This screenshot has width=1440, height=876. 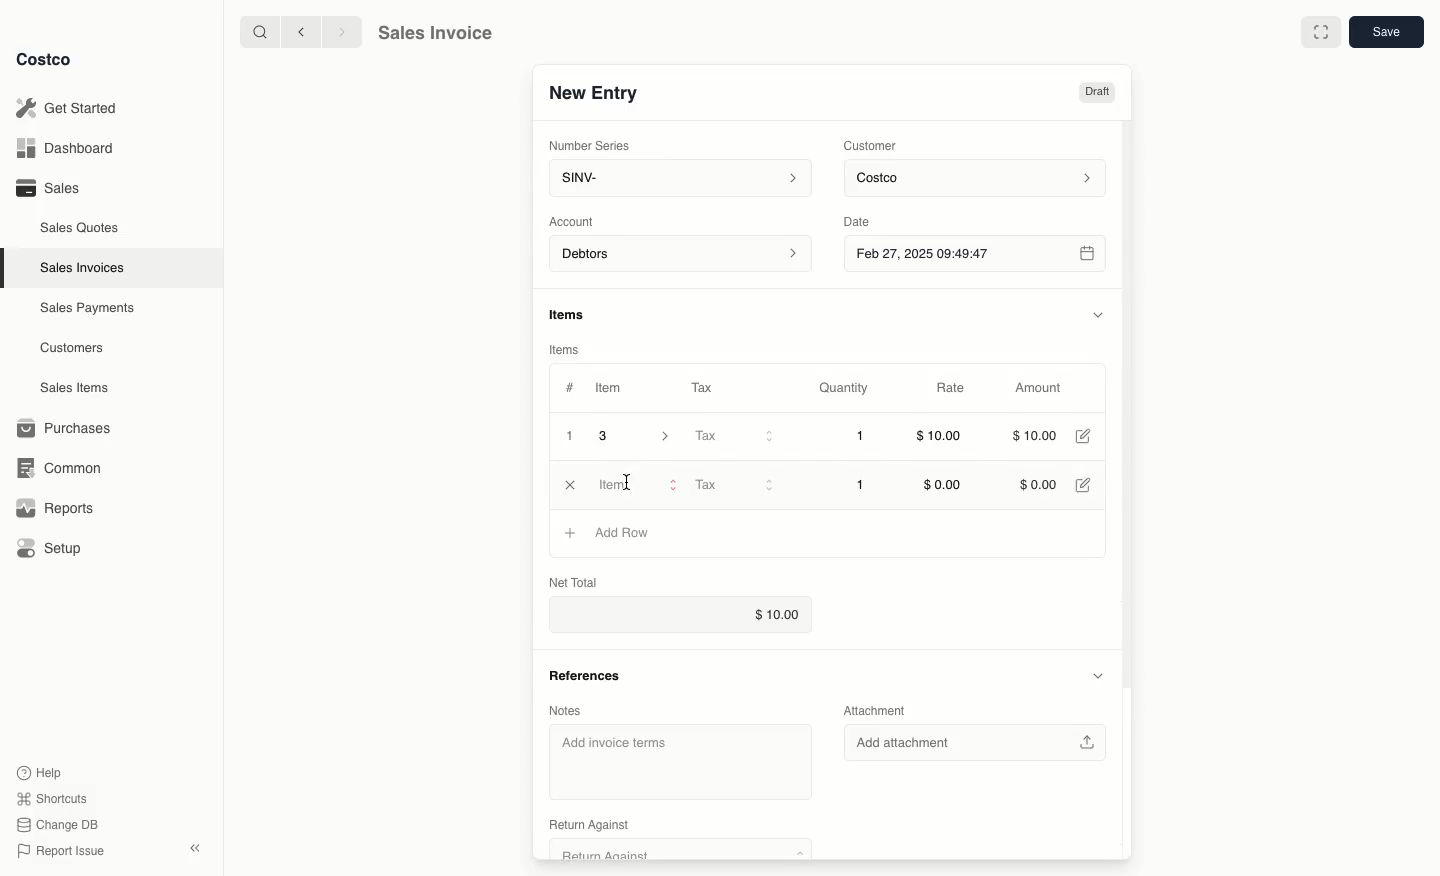 I want to click on Return Against, so click(x=668, y=851).